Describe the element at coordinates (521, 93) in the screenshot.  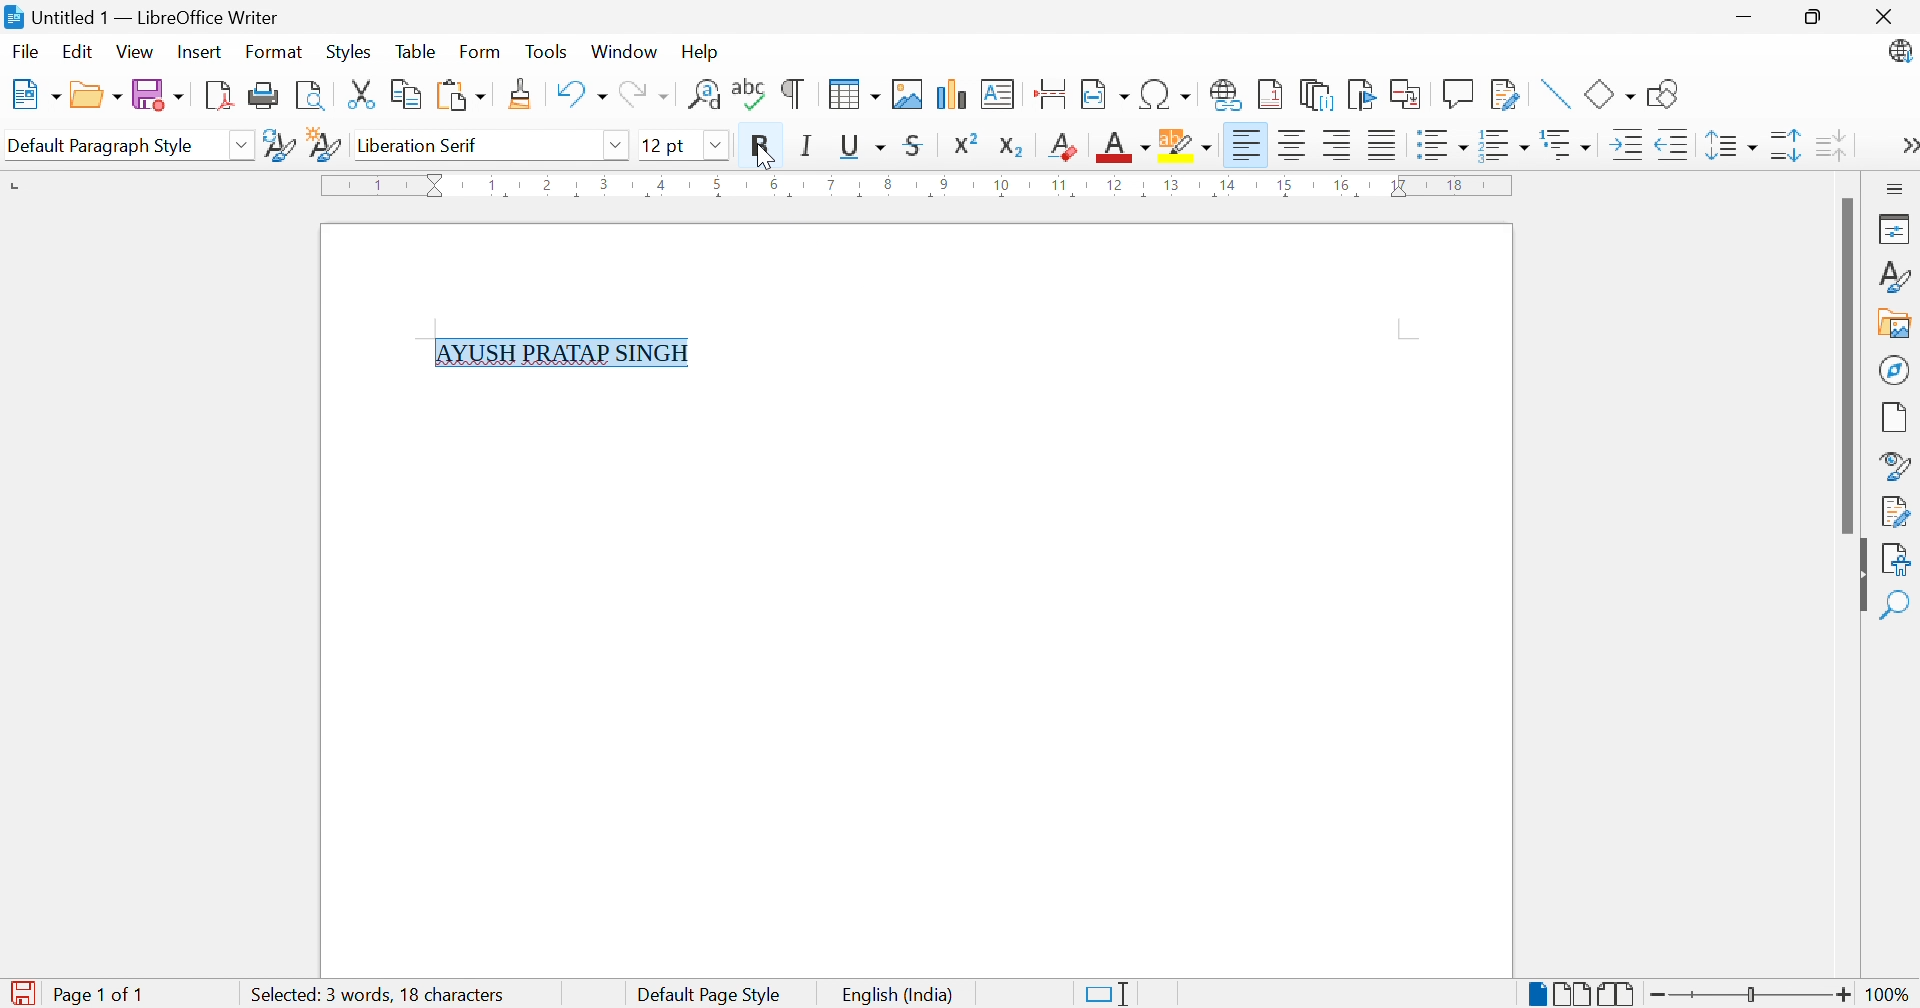
I see `Clone Formatting` at that location.